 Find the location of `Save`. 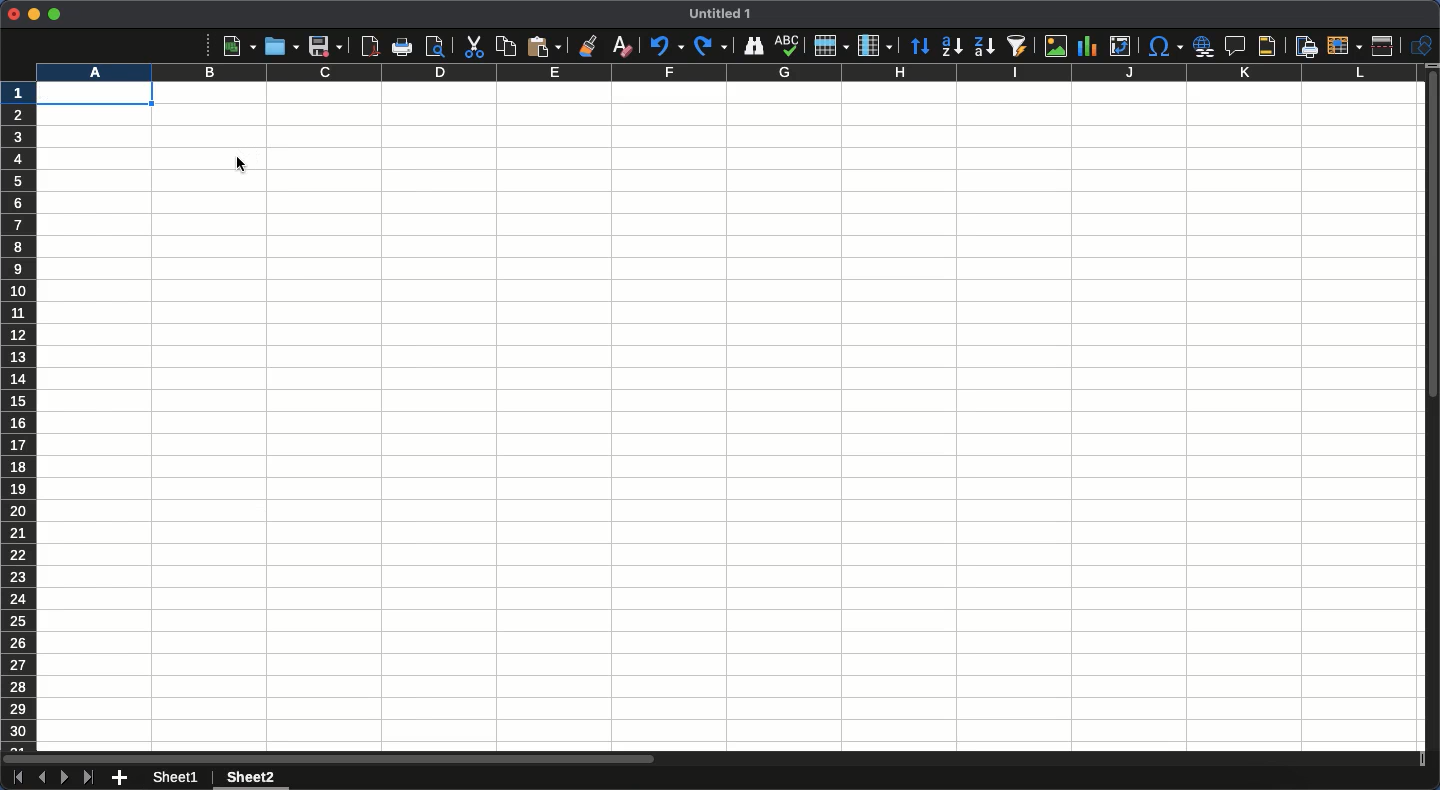

Save is located at coordinates (325, 46).